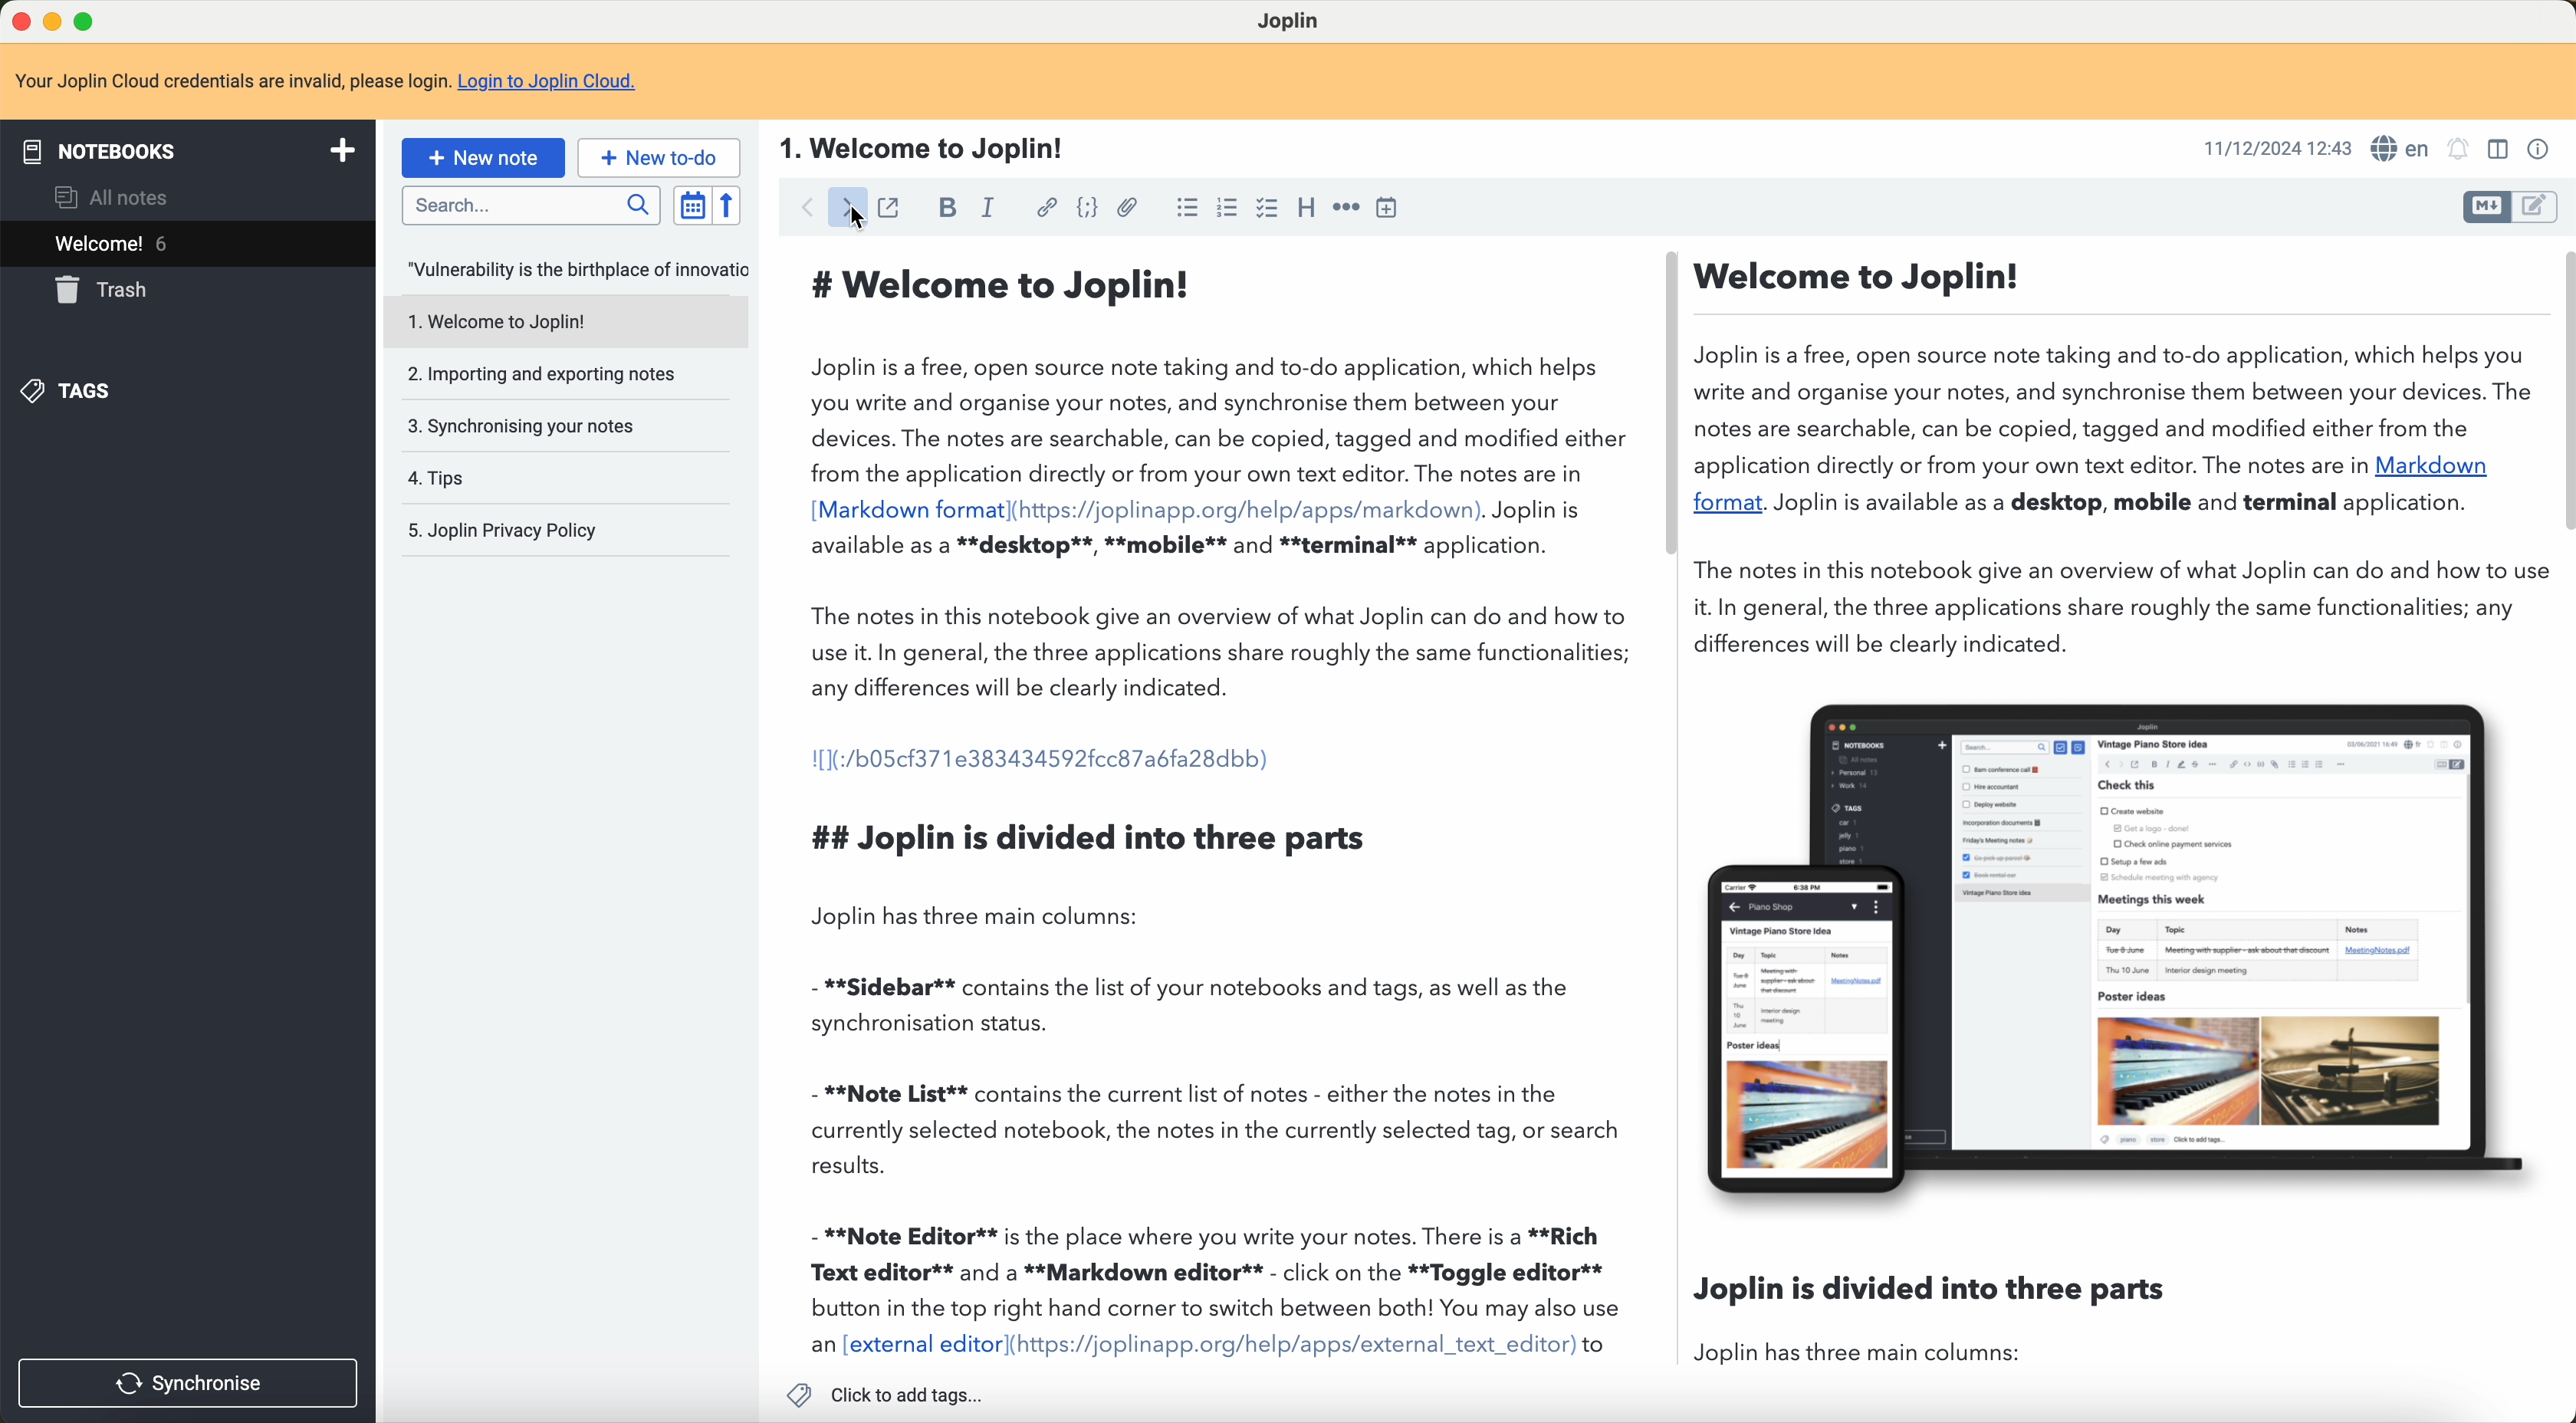 This screenshot has width=2576, height=1423. Describe the element at coordinates (2560, 395) in the screenshot. I see `scroll bar` at that location.